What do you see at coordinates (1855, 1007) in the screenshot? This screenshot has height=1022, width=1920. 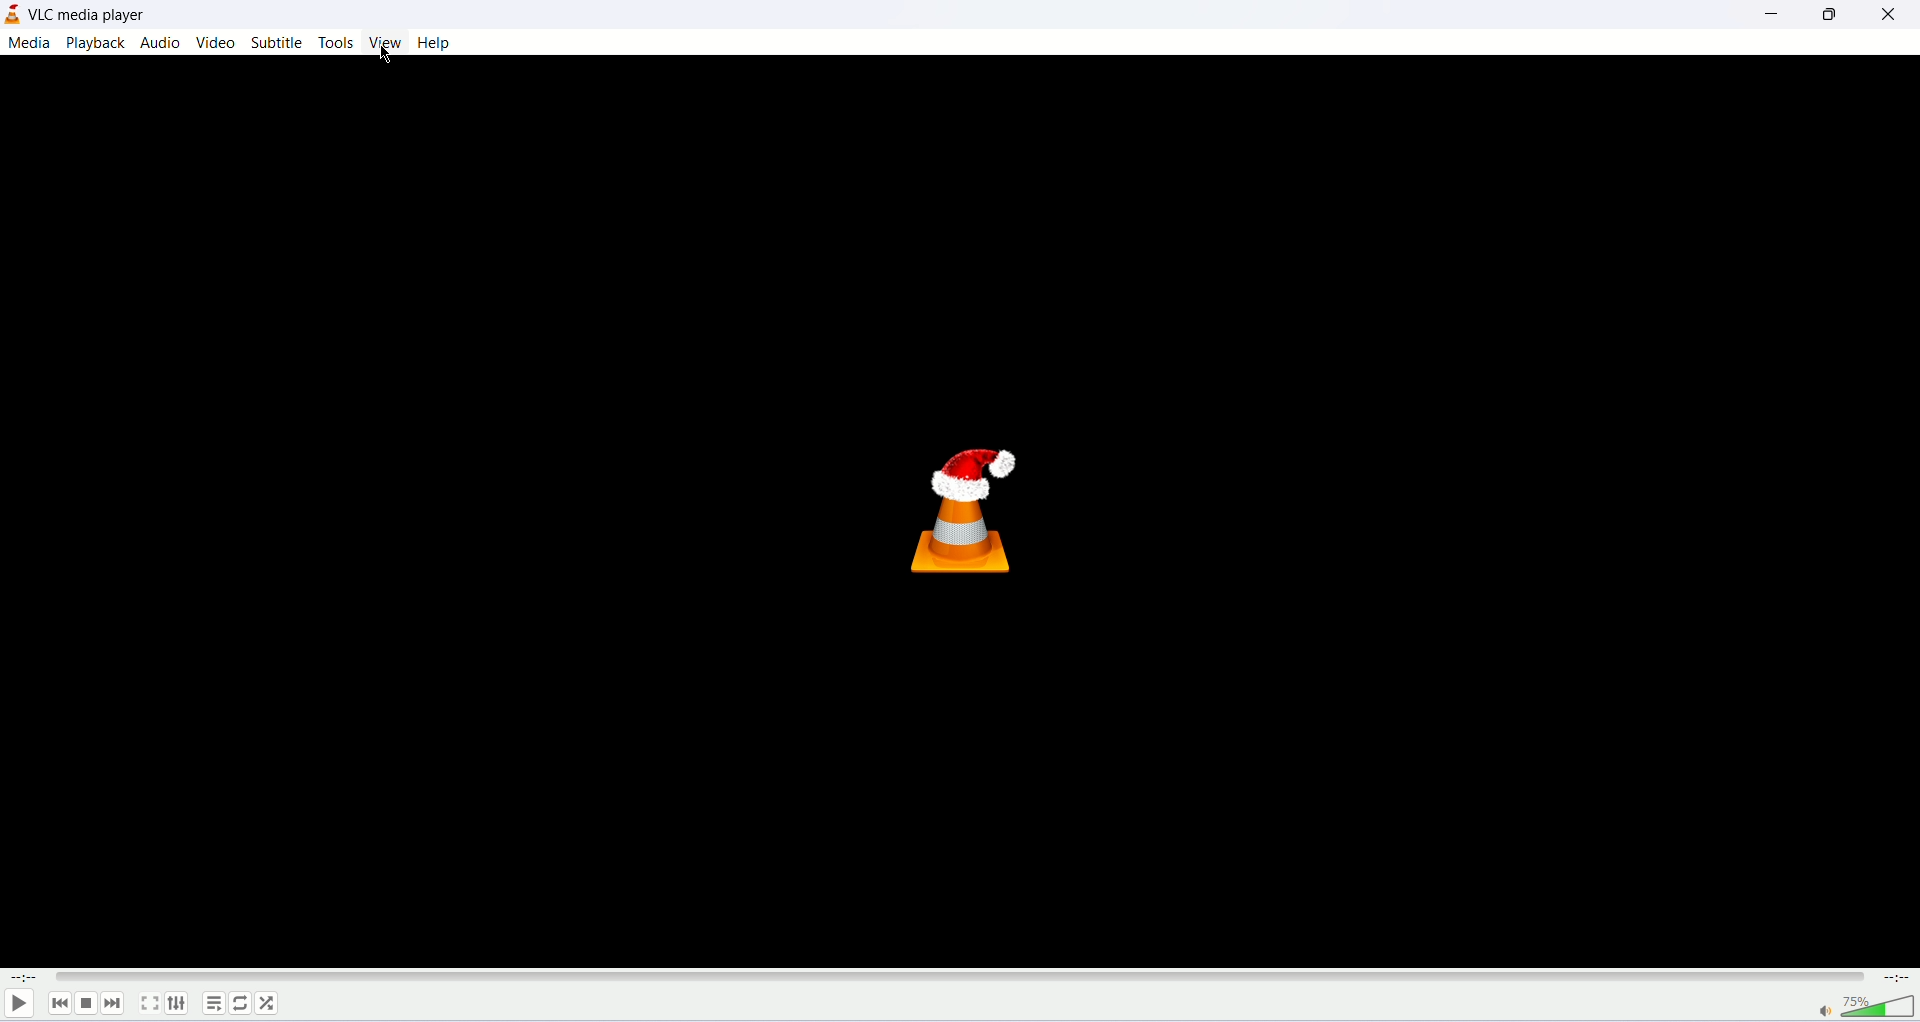 I see `volume bar` at bounding box center [1855, 1007].